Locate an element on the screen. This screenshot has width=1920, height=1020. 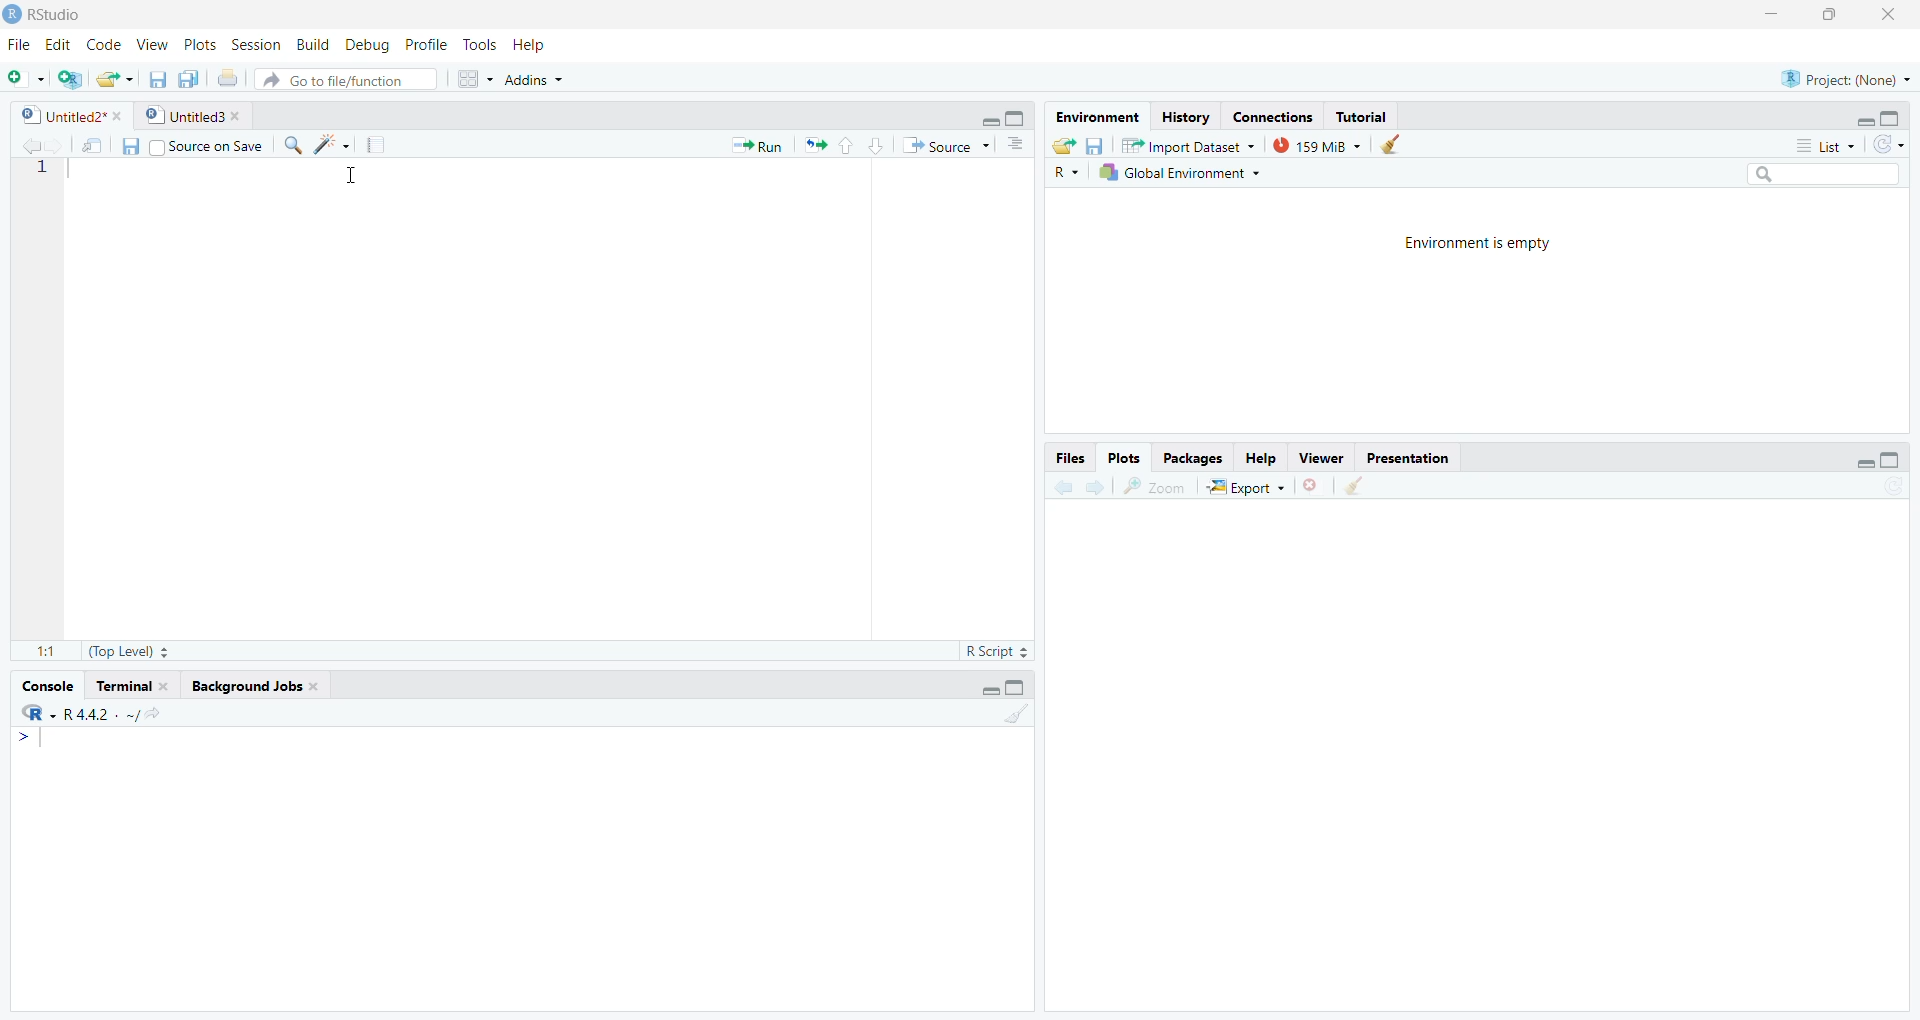
Environment is located at coordinates (1097, 117).